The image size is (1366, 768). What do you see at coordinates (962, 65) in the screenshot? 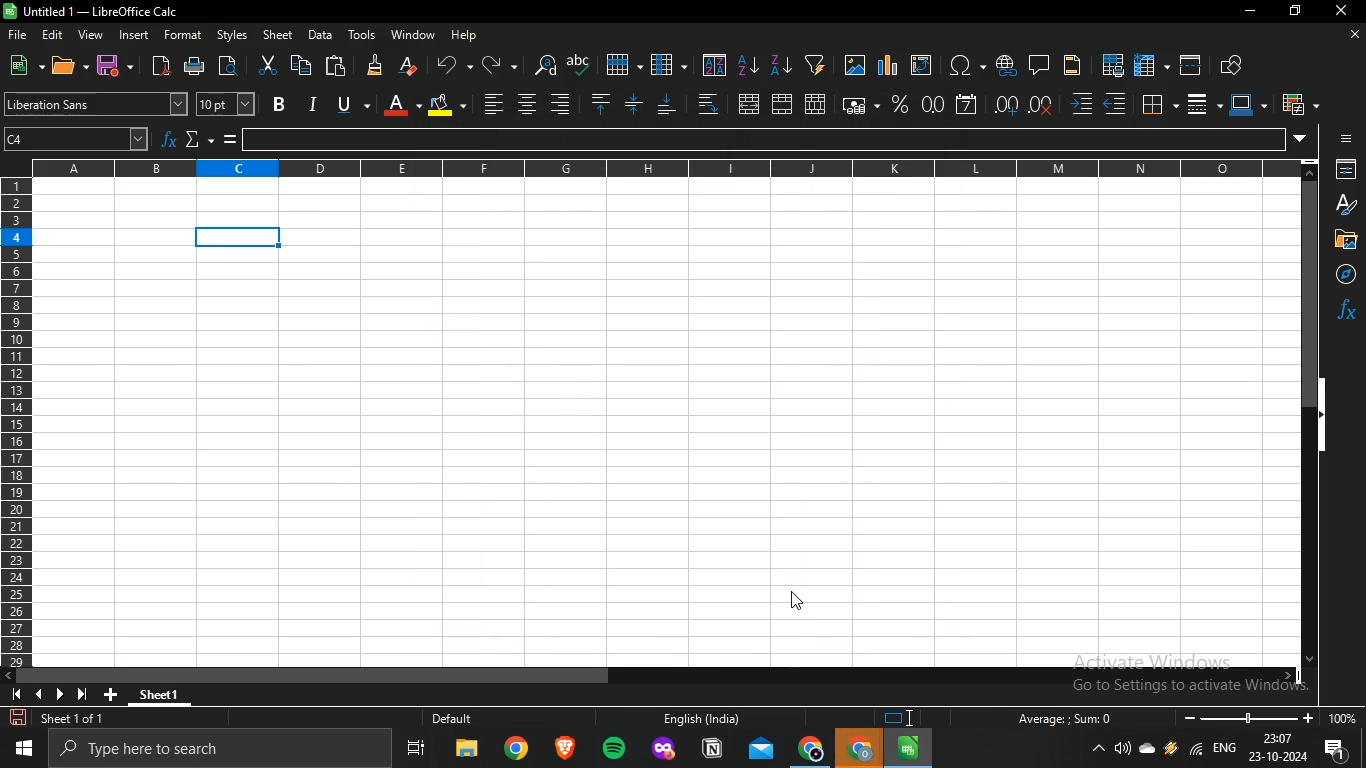
I see `insert special characters` at bounding box center [962, 65].